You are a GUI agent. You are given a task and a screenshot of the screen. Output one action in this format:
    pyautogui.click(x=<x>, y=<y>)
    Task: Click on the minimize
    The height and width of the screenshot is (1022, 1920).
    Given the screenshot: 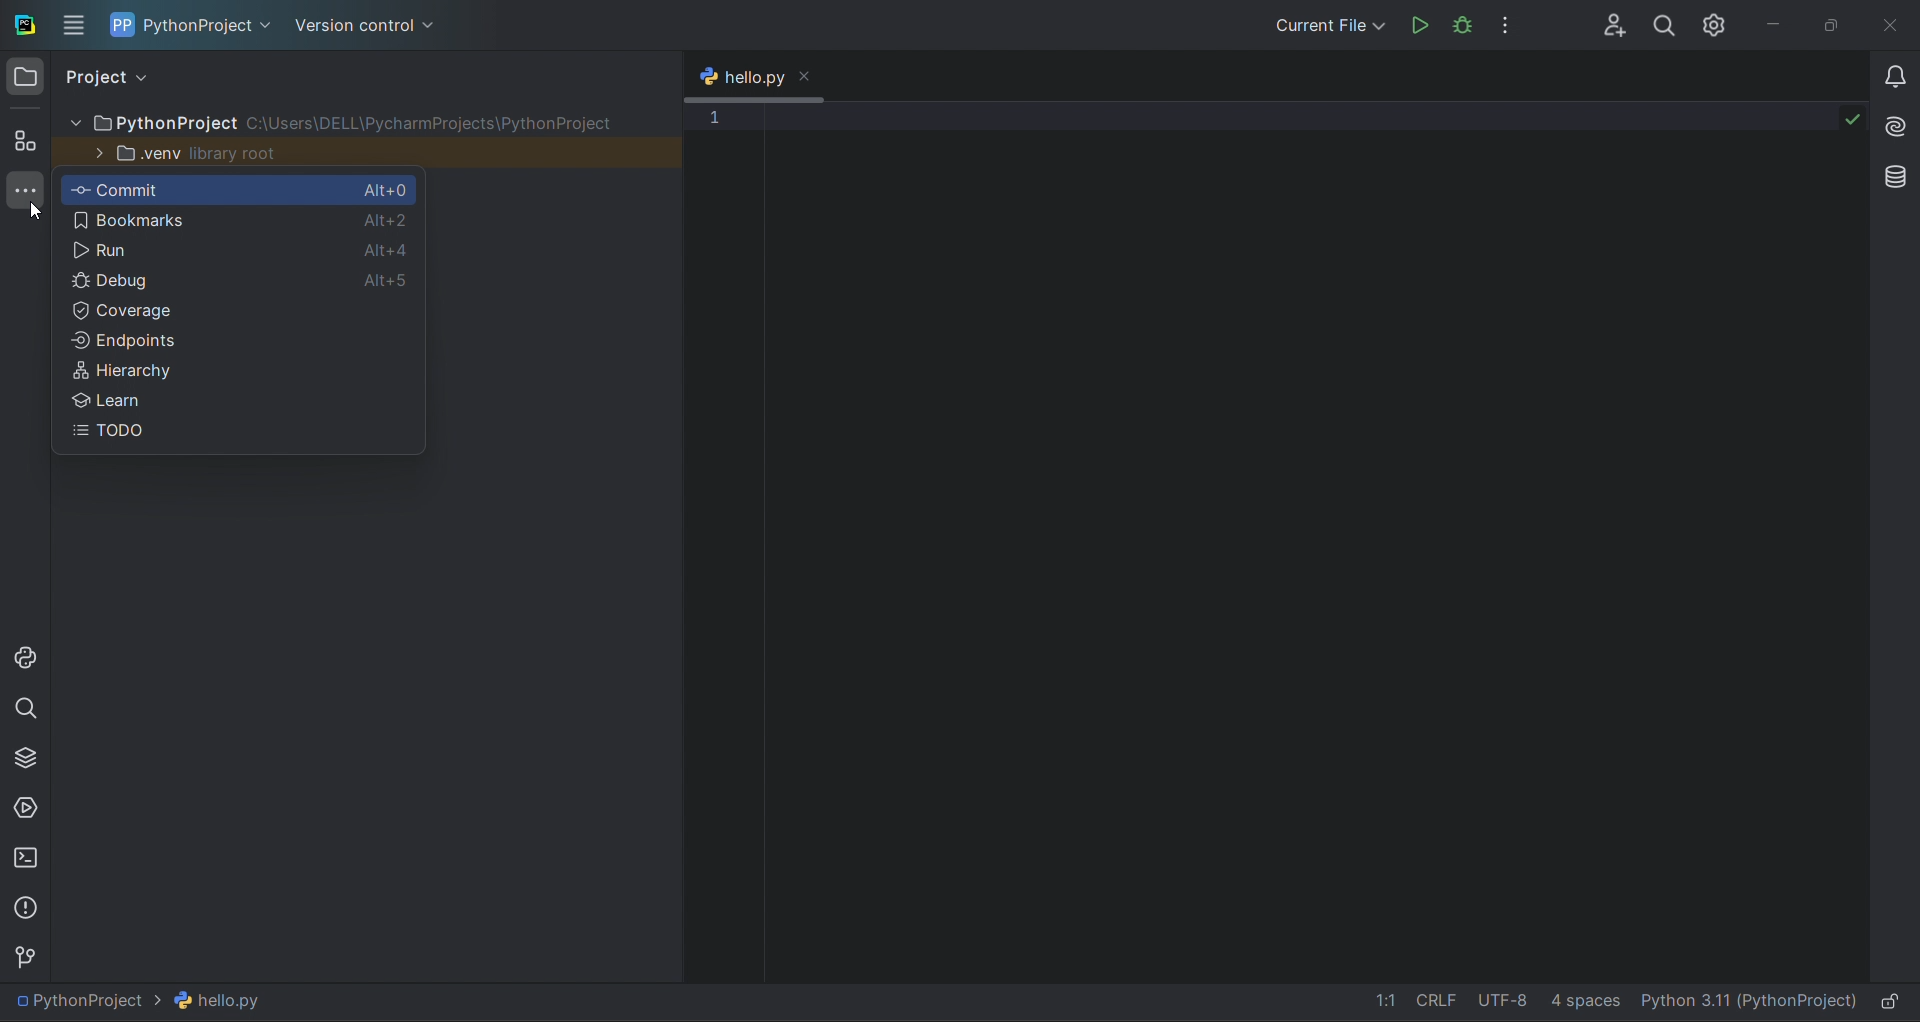 What is the action you would take?
    pyautogui.click(x=1776, y=25)
    